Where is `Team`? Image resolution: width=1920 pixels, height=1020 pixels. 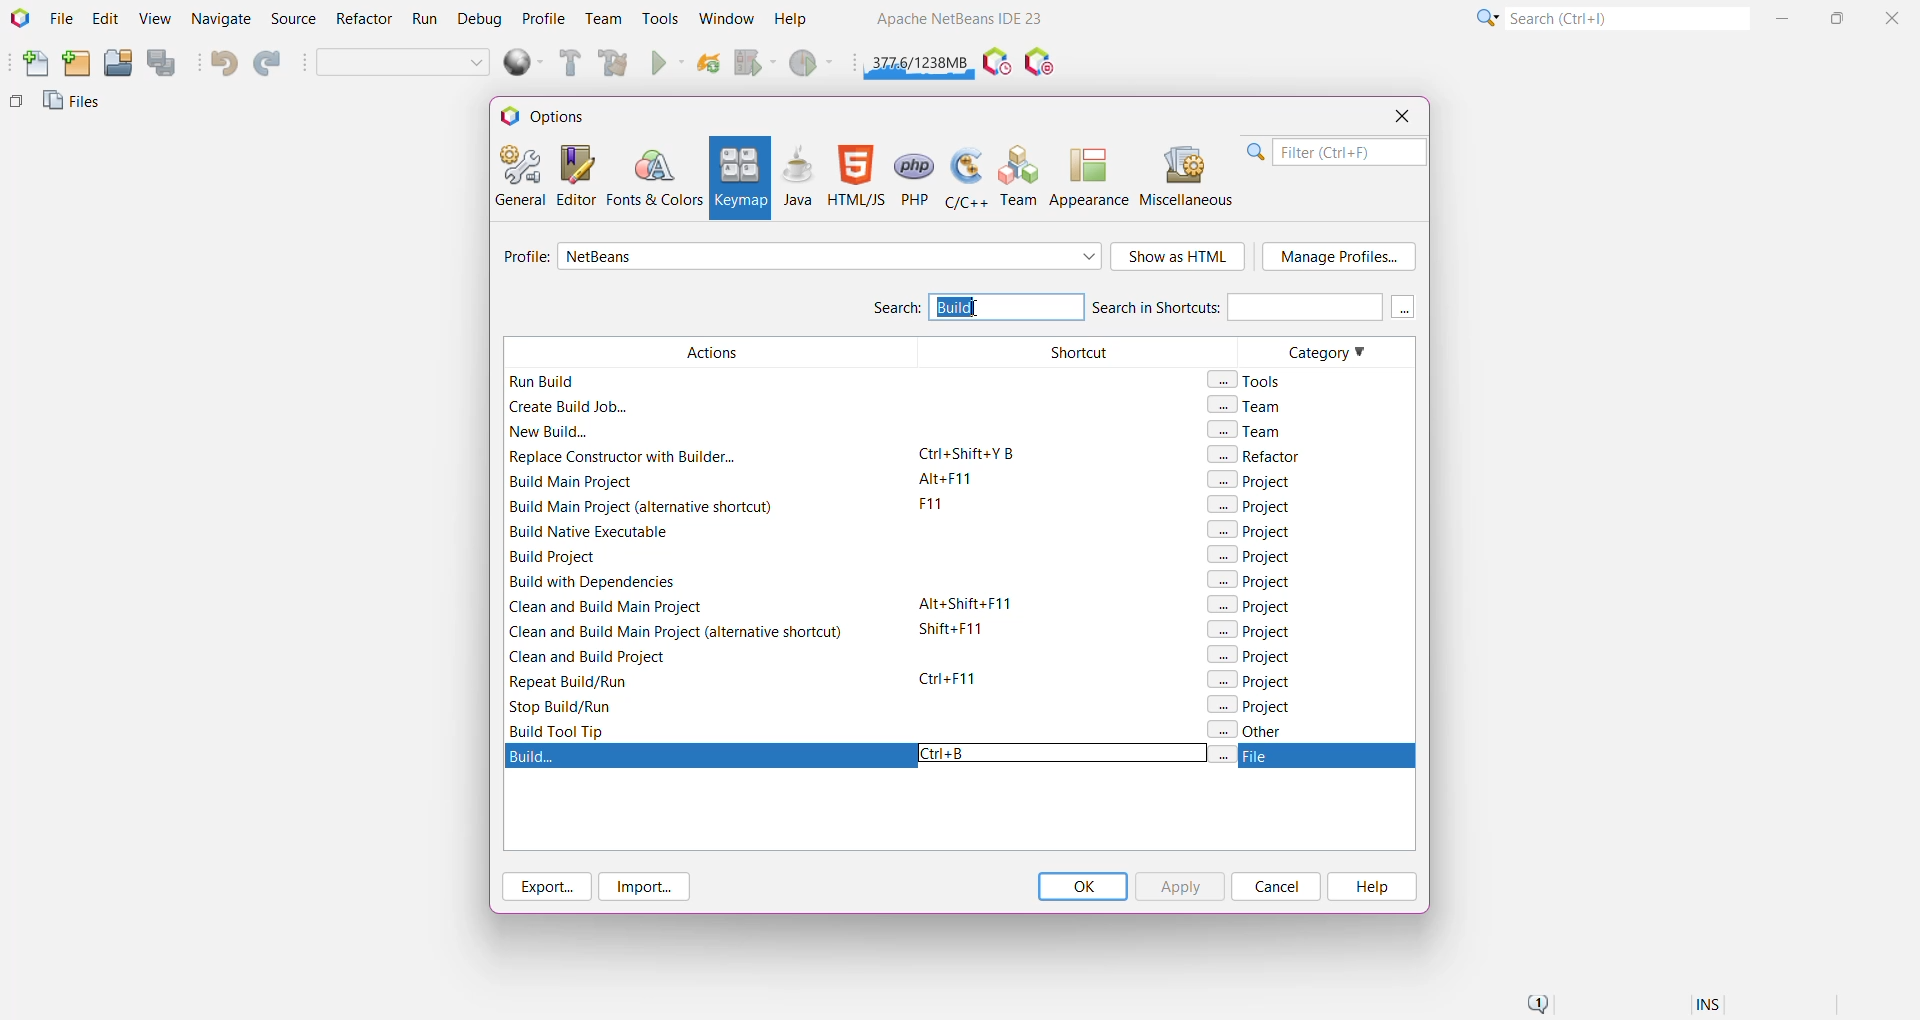 Team is located at coordinates (602, 19).